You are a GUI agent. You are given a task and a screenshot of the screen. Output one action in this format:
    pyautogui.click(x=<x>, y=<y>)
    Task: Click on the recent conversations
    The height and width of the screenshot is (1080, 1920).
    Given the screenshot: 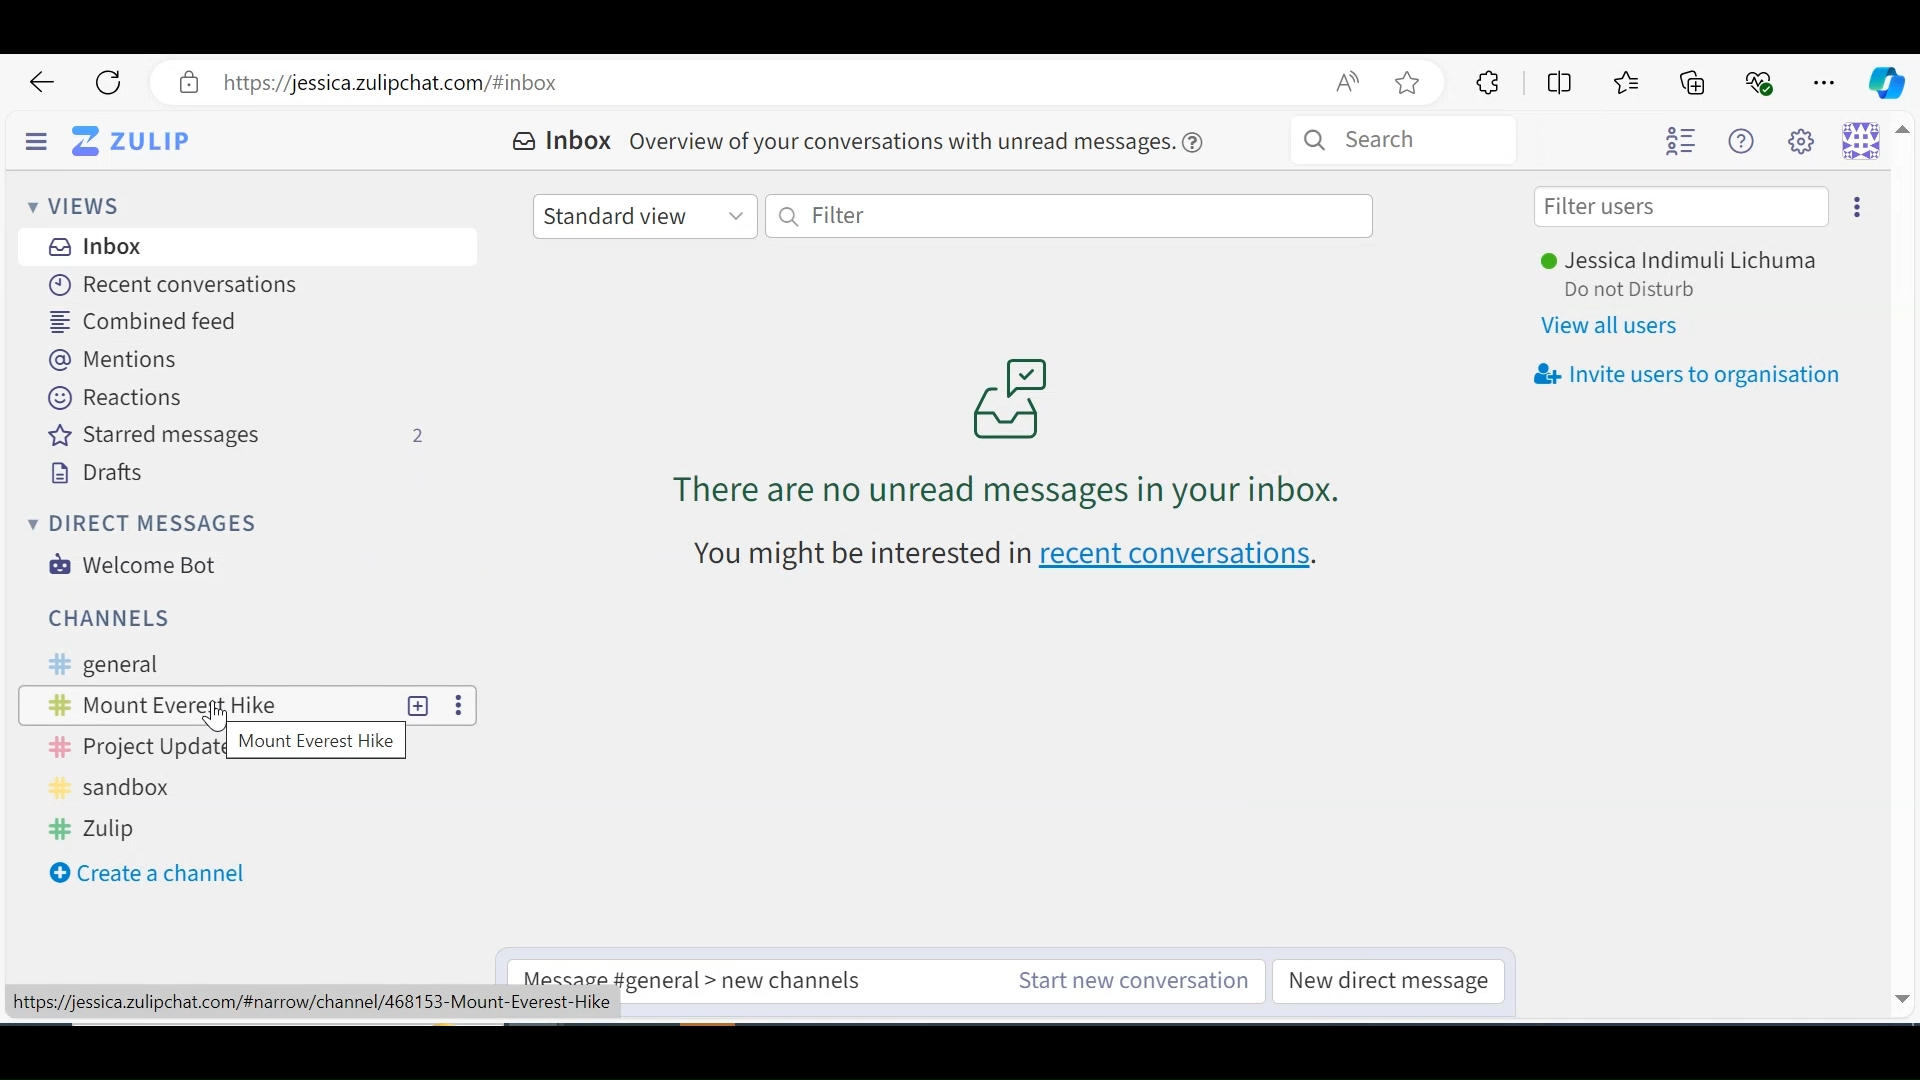 What is the action you would take?
    pyautogui.click(x=1010, y=555)
    